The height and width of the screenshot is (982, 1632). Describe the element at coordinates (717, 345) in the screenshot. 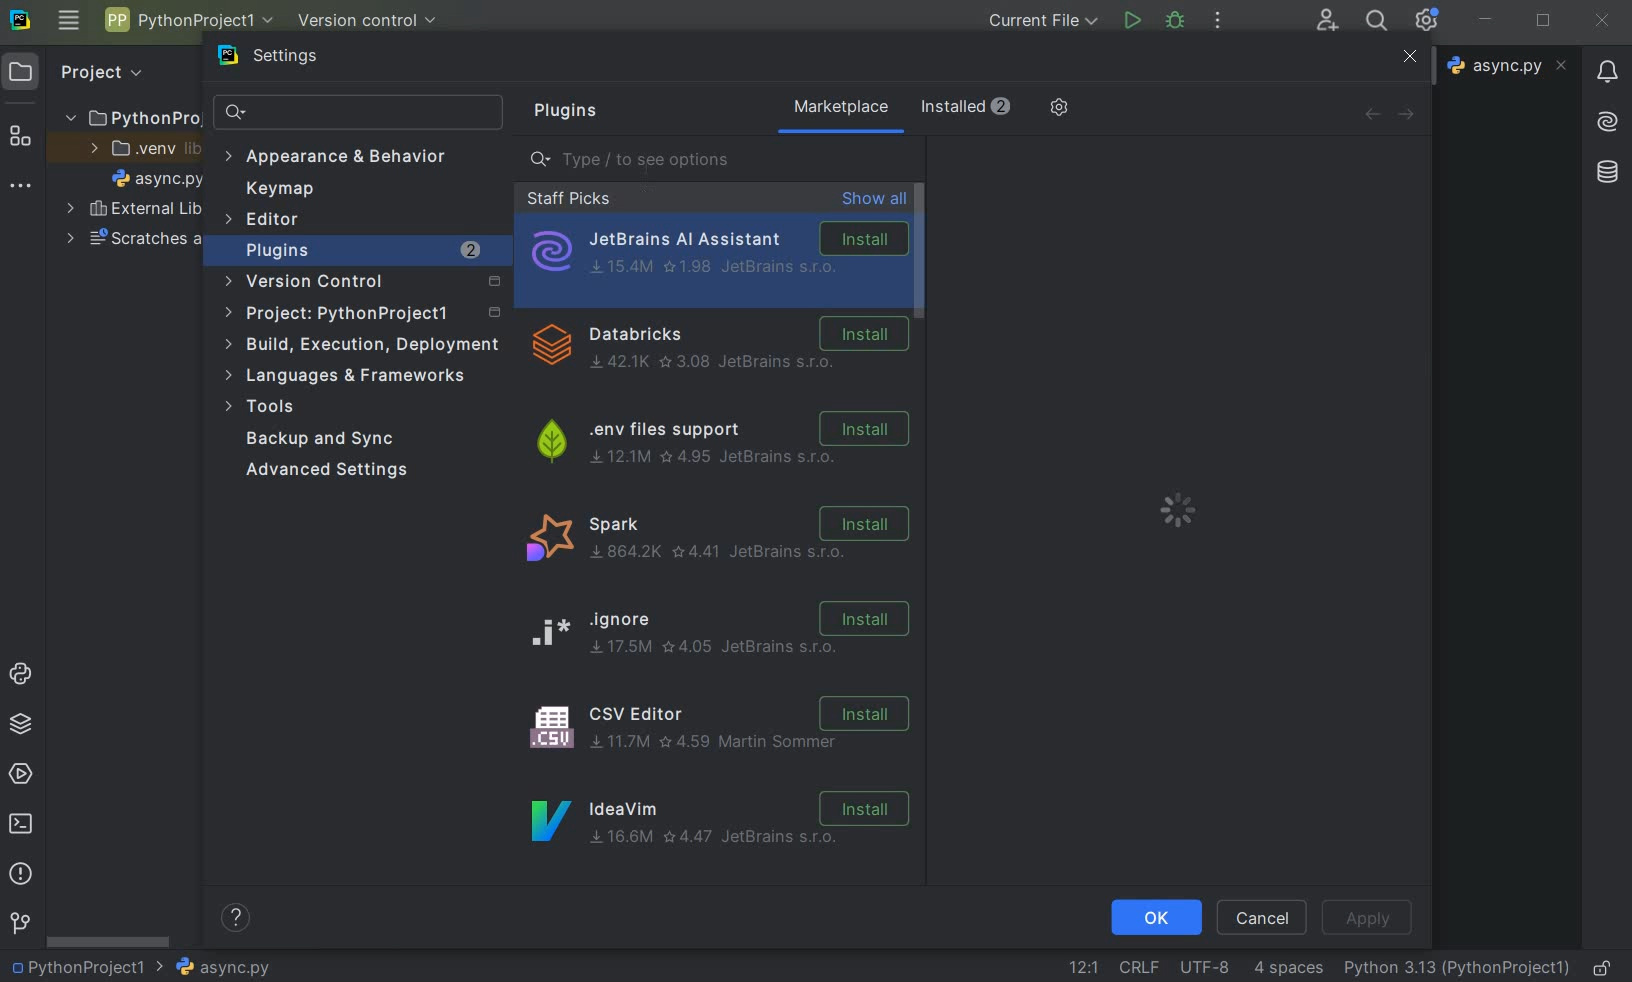

I see `Dtabricks` at that location.